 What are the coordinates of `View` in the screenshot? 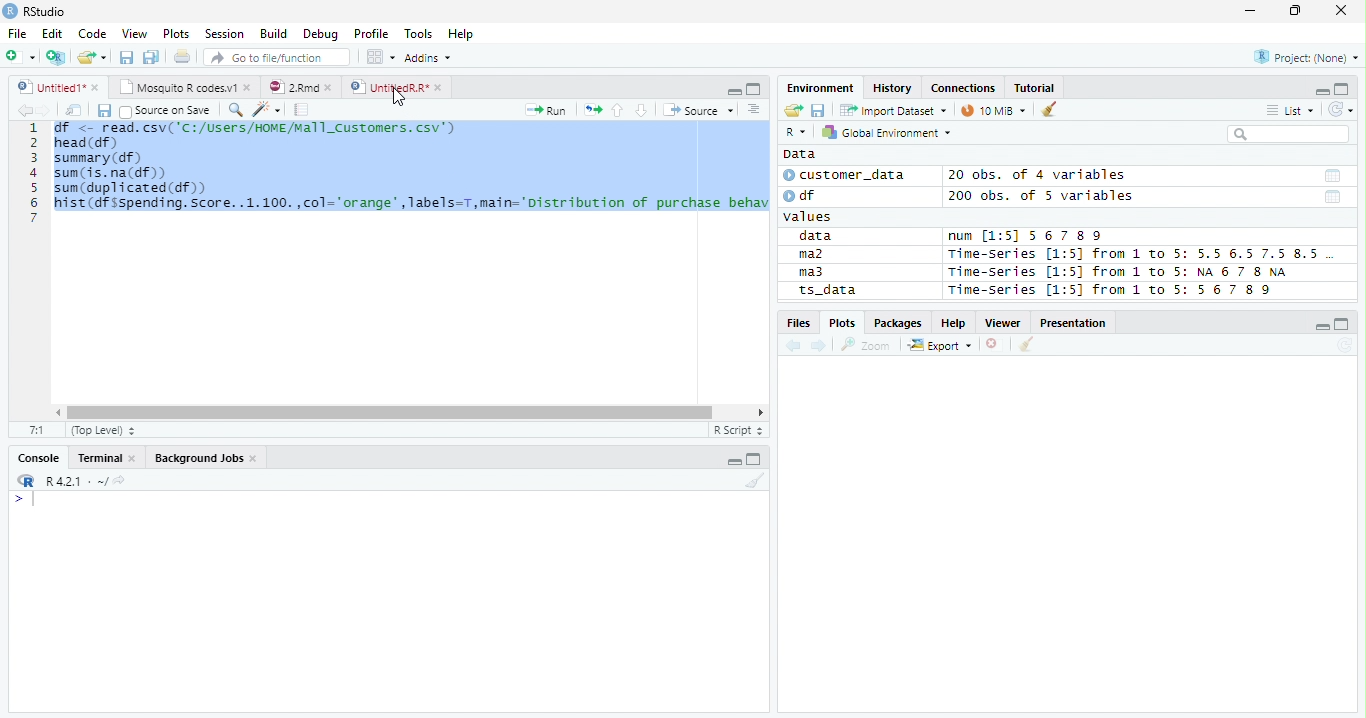 It's located at (136, 33).